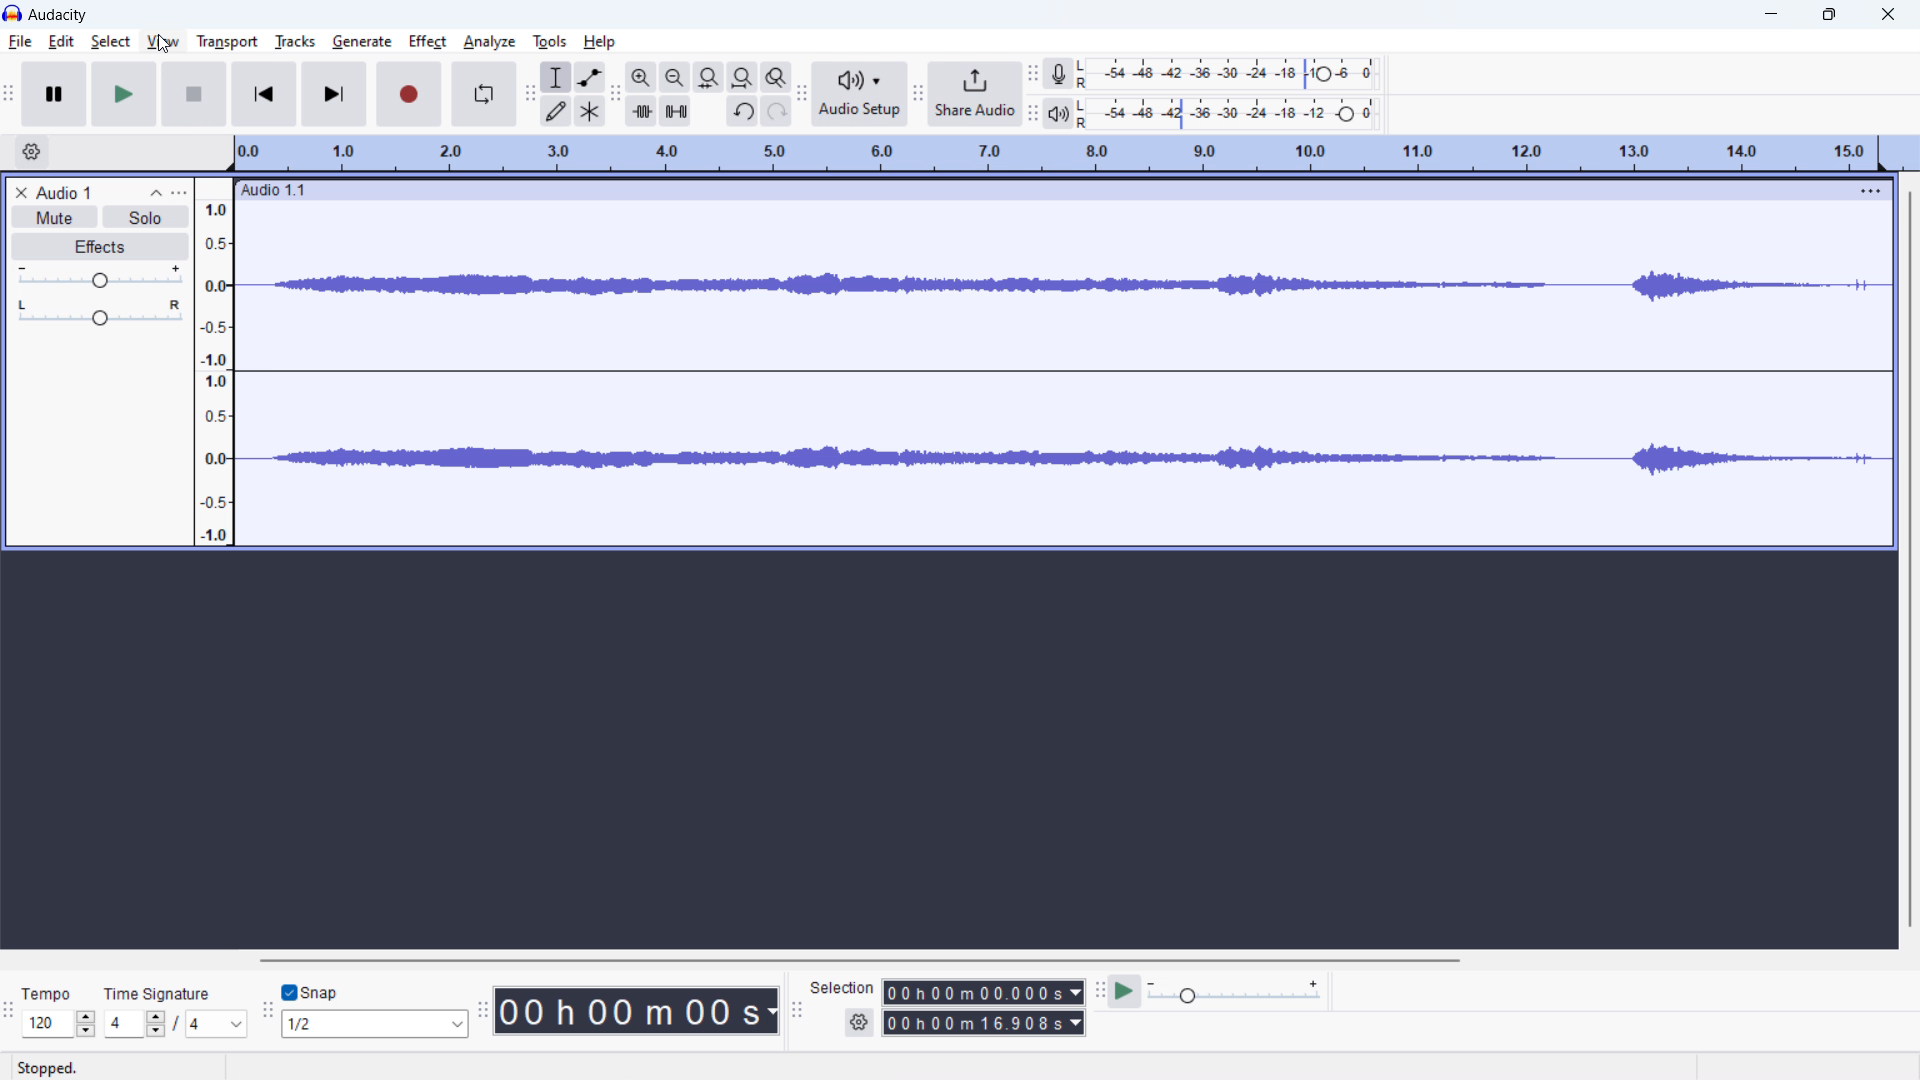  I want to click on recording meter toolbar, so click(1033, 72).